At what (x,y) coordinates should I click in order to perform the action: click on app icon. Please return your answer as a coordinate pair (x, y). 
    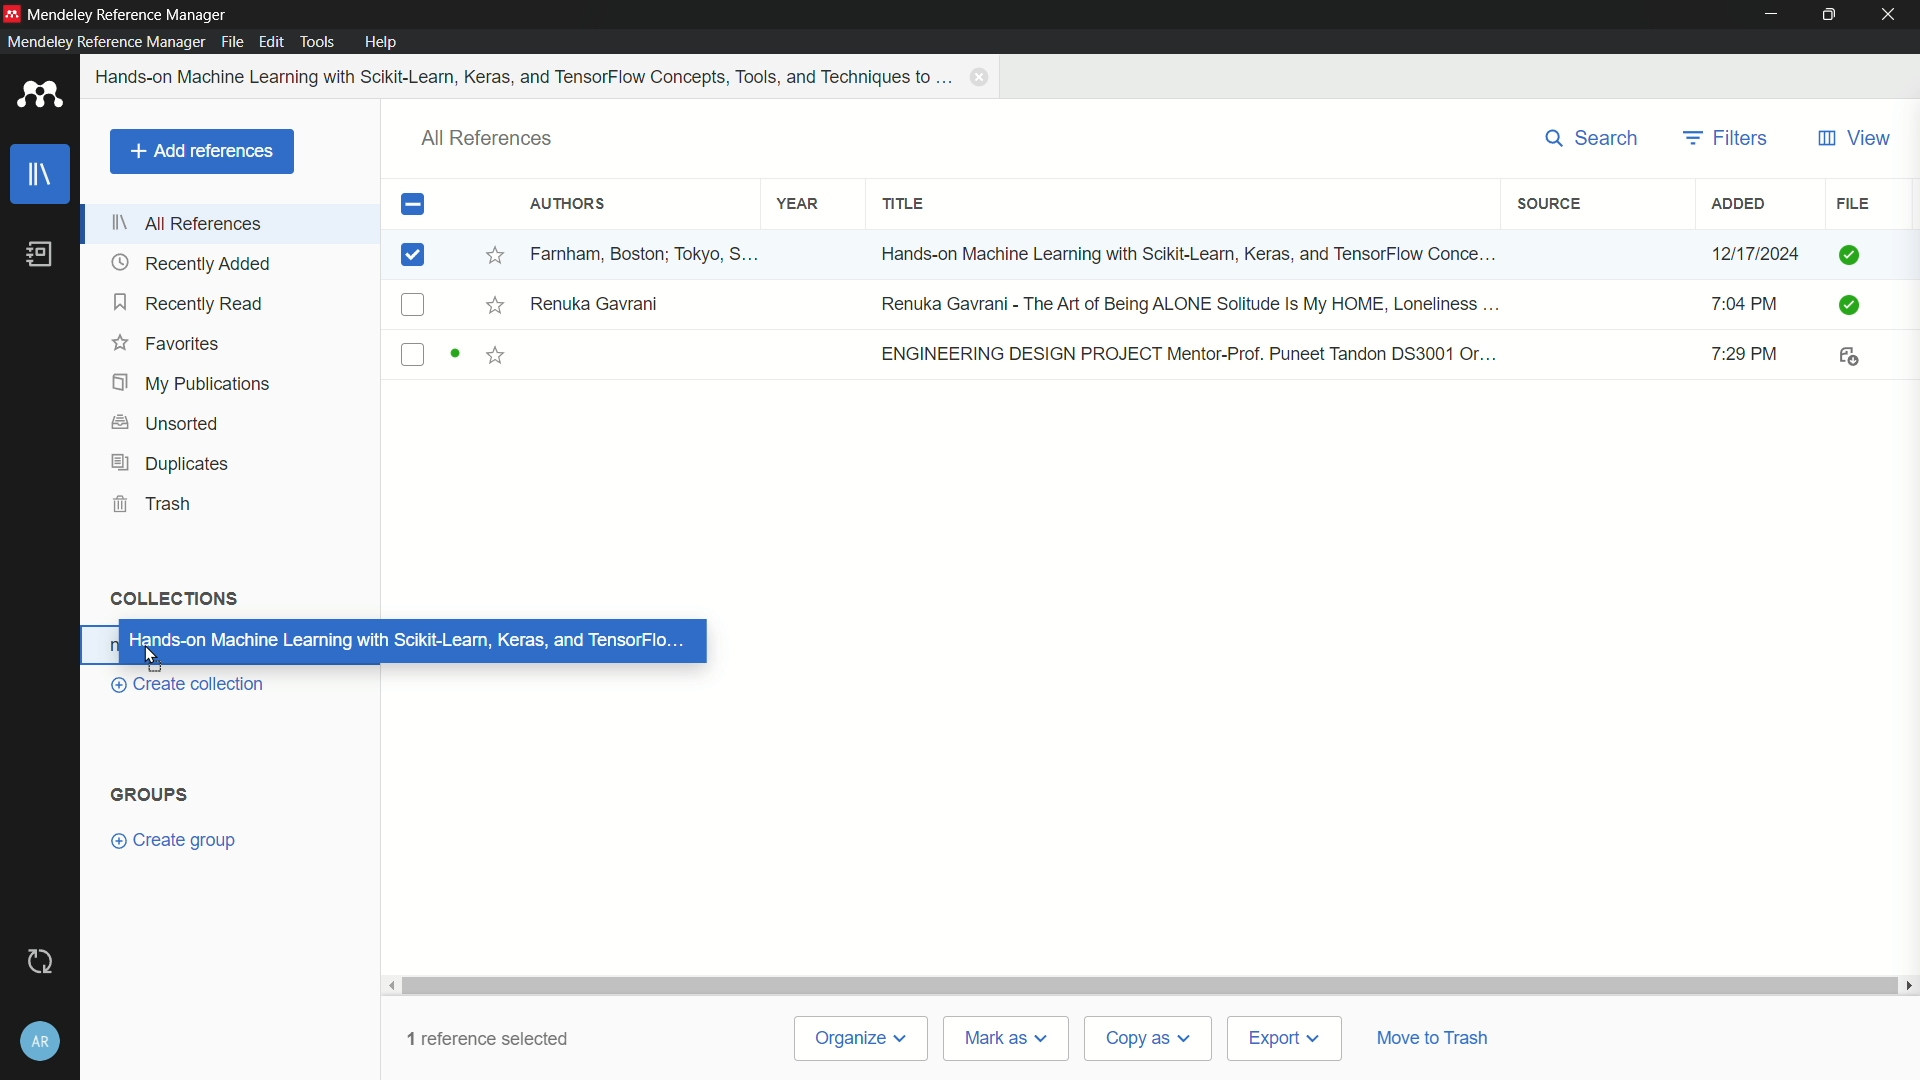
    Looking at the image, I should click on (12, 14).